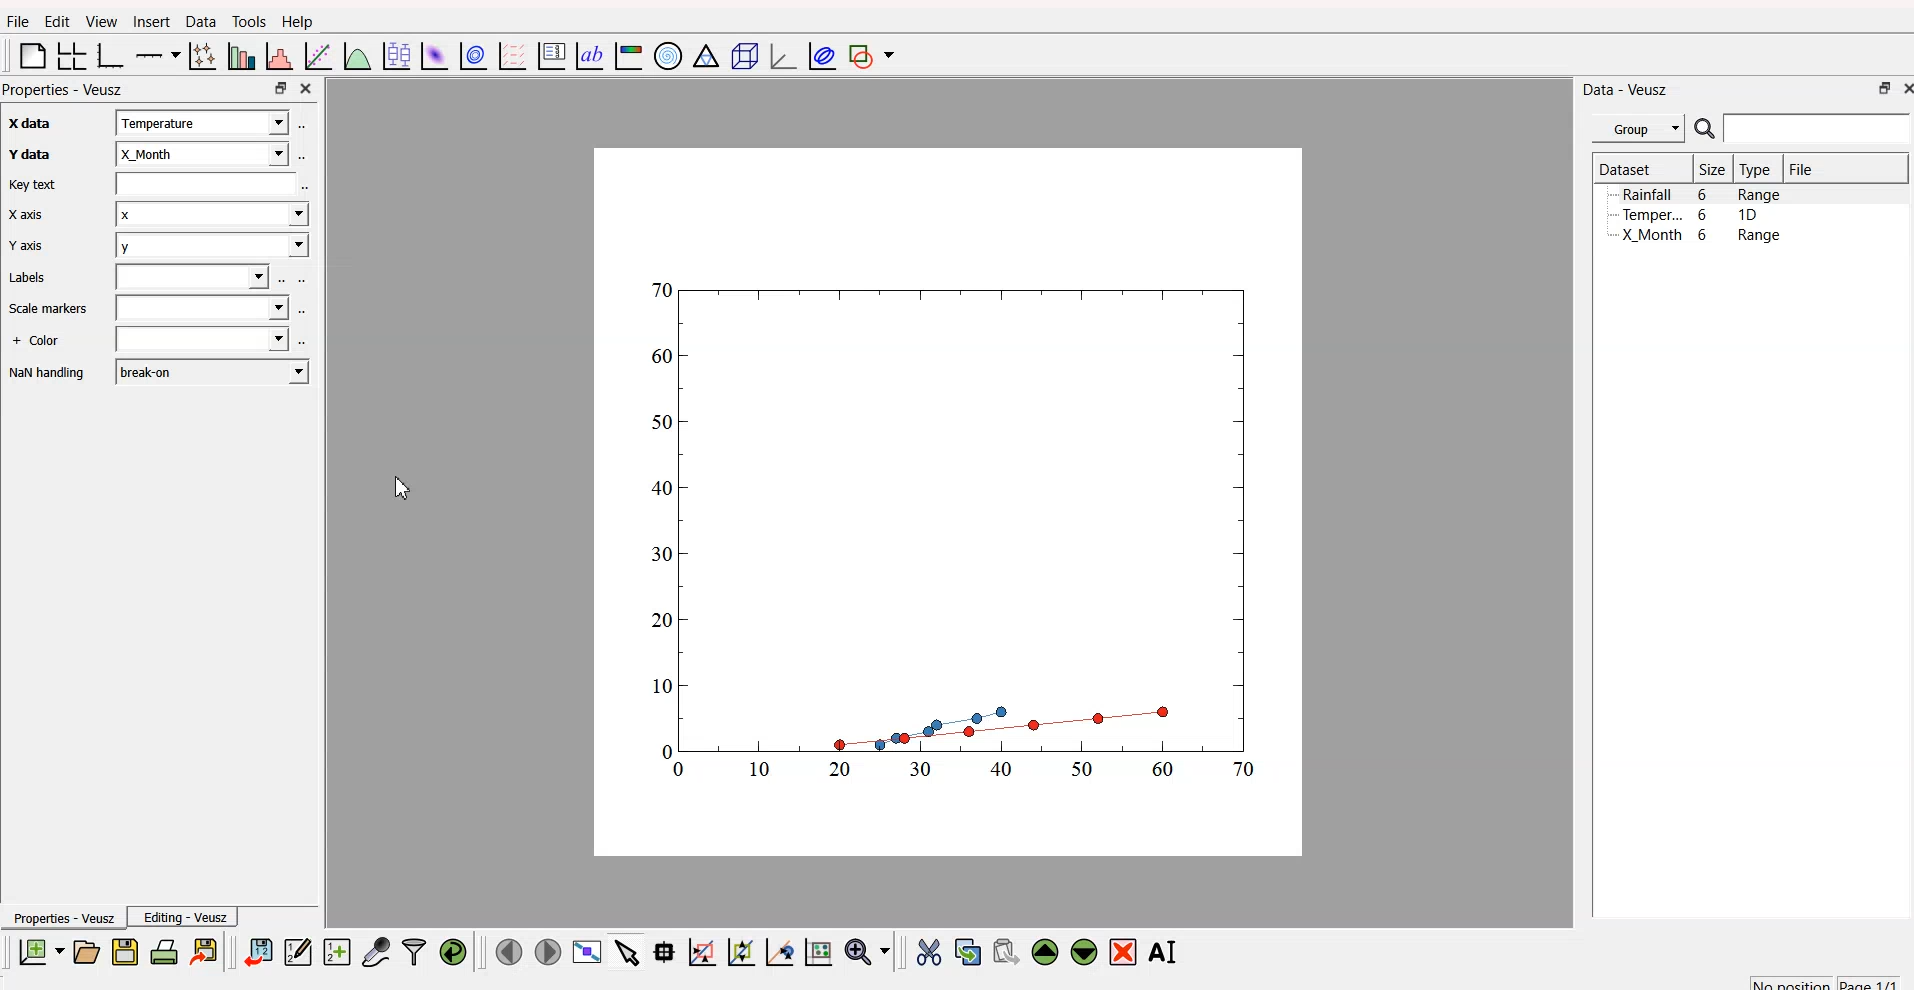 Image resolution: width=1914 pixels, height=990 pixels. I want to click on plot box plots, so click(396, 54).